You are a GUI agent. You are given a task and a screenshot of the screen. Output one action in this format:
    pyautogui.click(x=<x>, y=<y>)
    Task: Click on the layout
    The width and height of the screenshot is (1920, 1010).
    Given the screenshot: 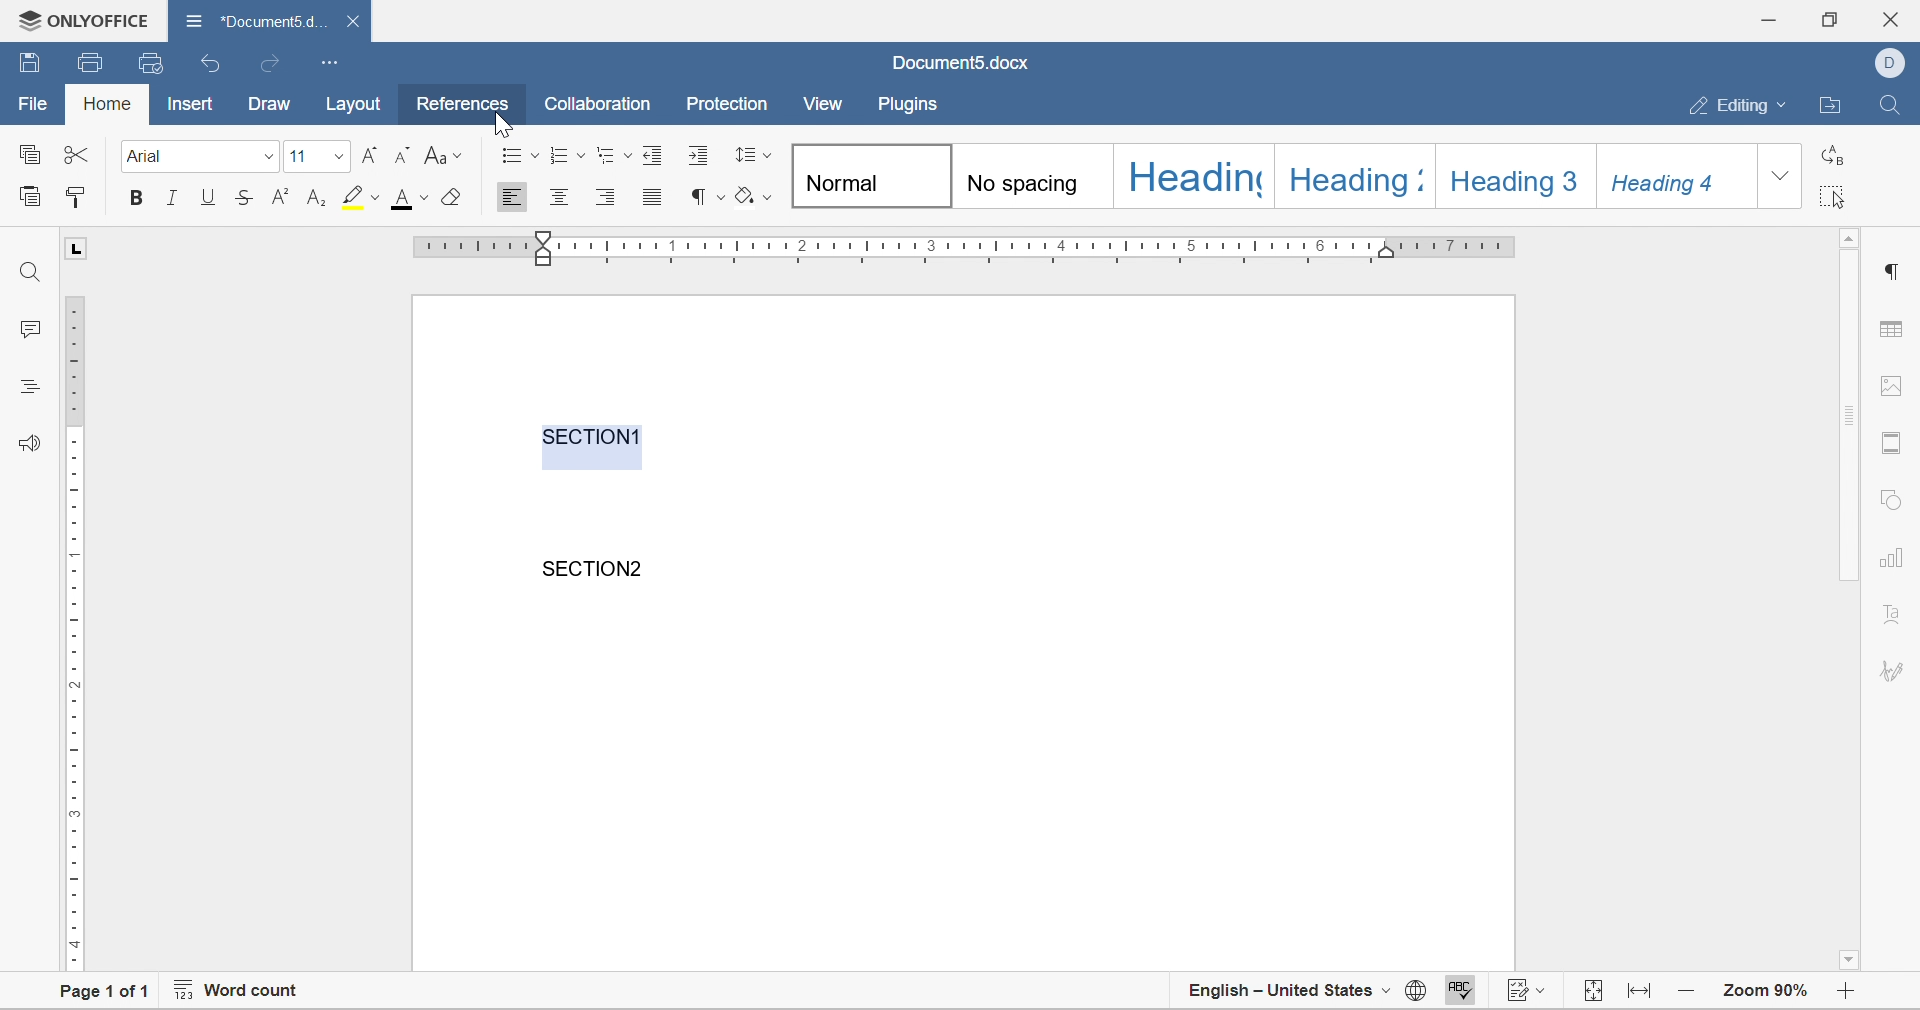 What is the action you would take?
    pyautogui.click(x=360, y=104)
    